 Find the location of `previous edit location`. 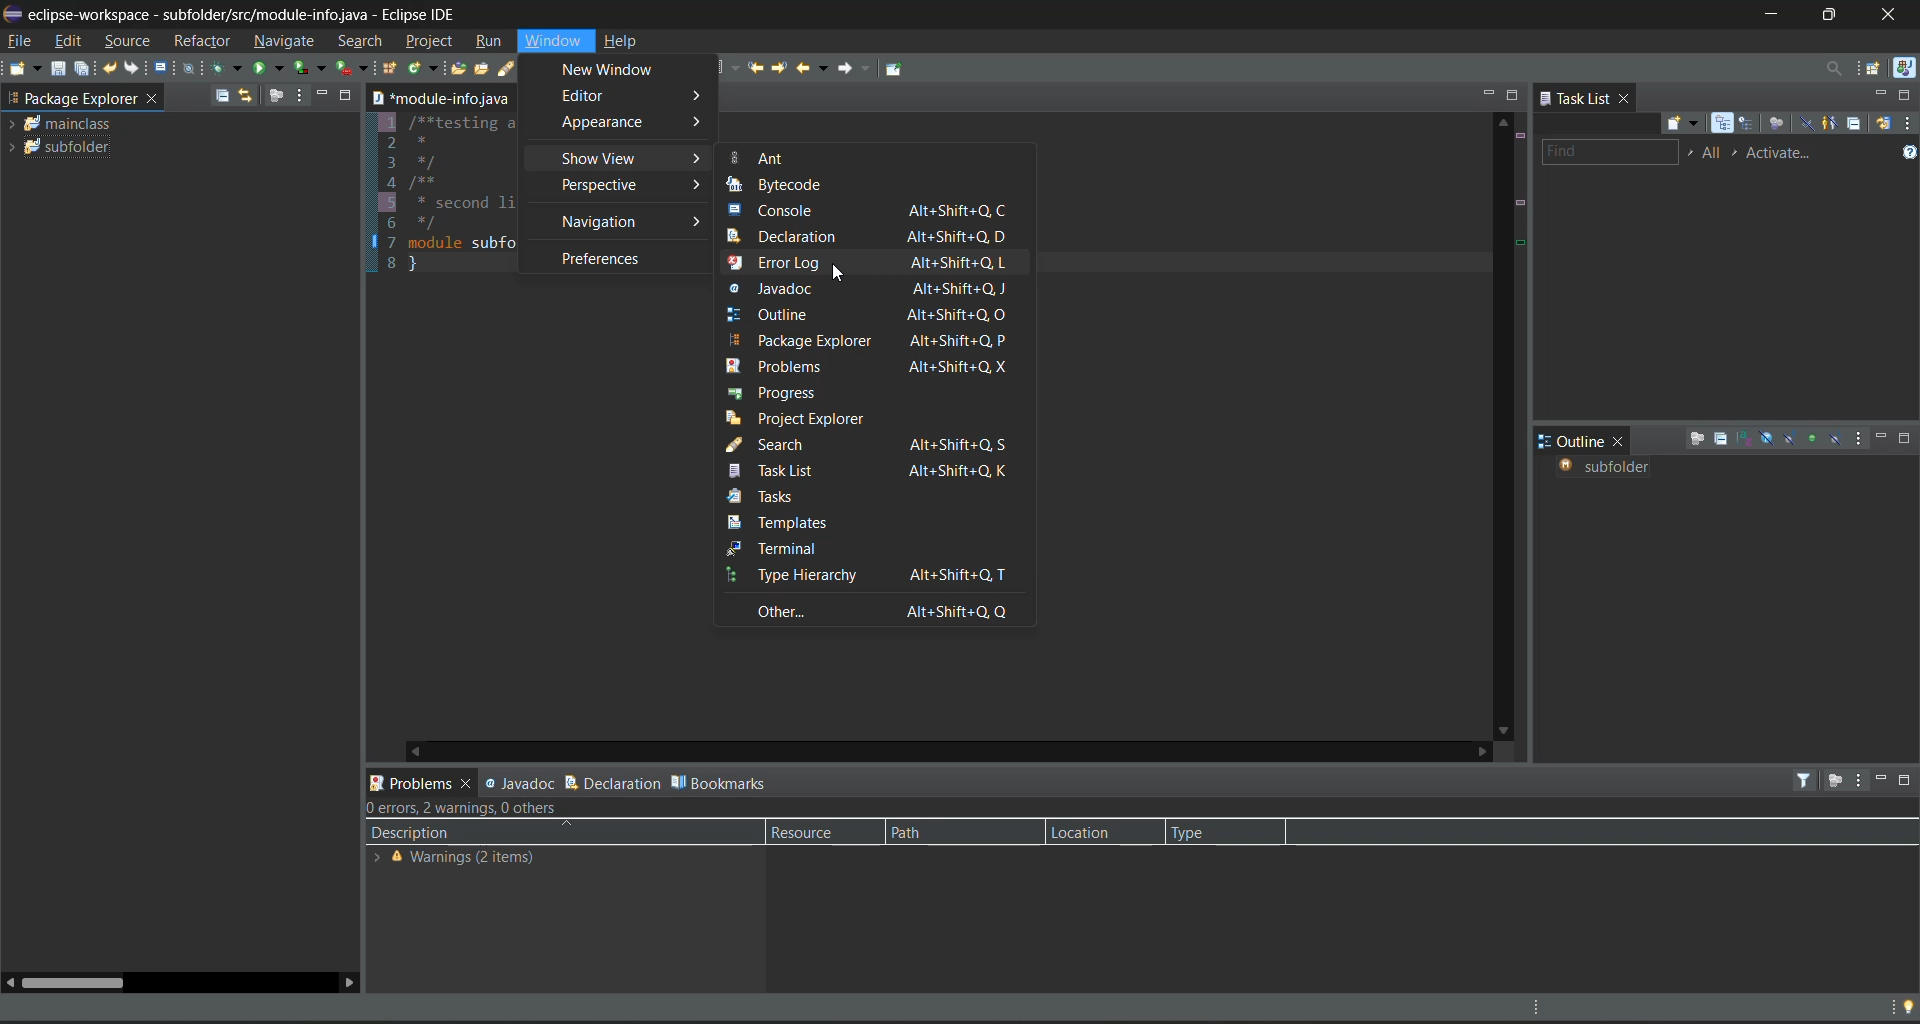

previous edit location is located at coordinates (754, 68).